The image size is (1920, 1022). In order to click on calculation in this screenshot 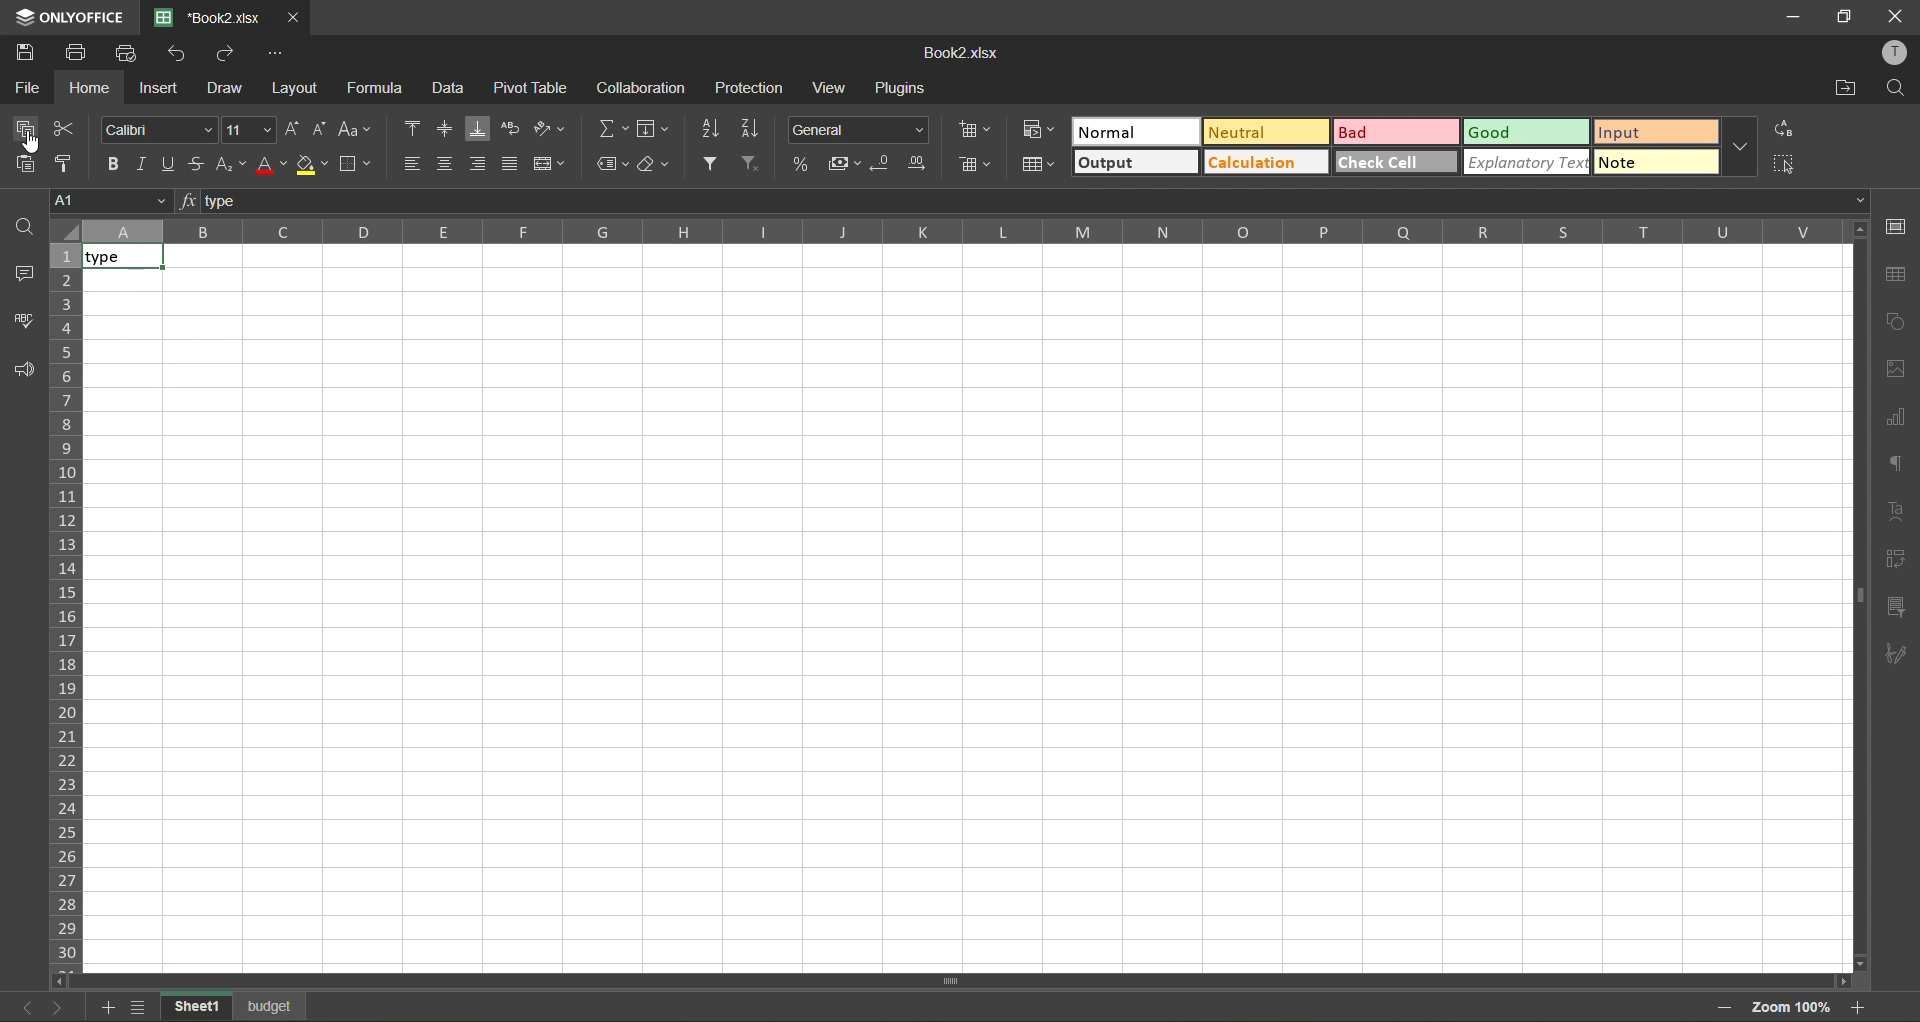, I will do `click(1262, 162)`.